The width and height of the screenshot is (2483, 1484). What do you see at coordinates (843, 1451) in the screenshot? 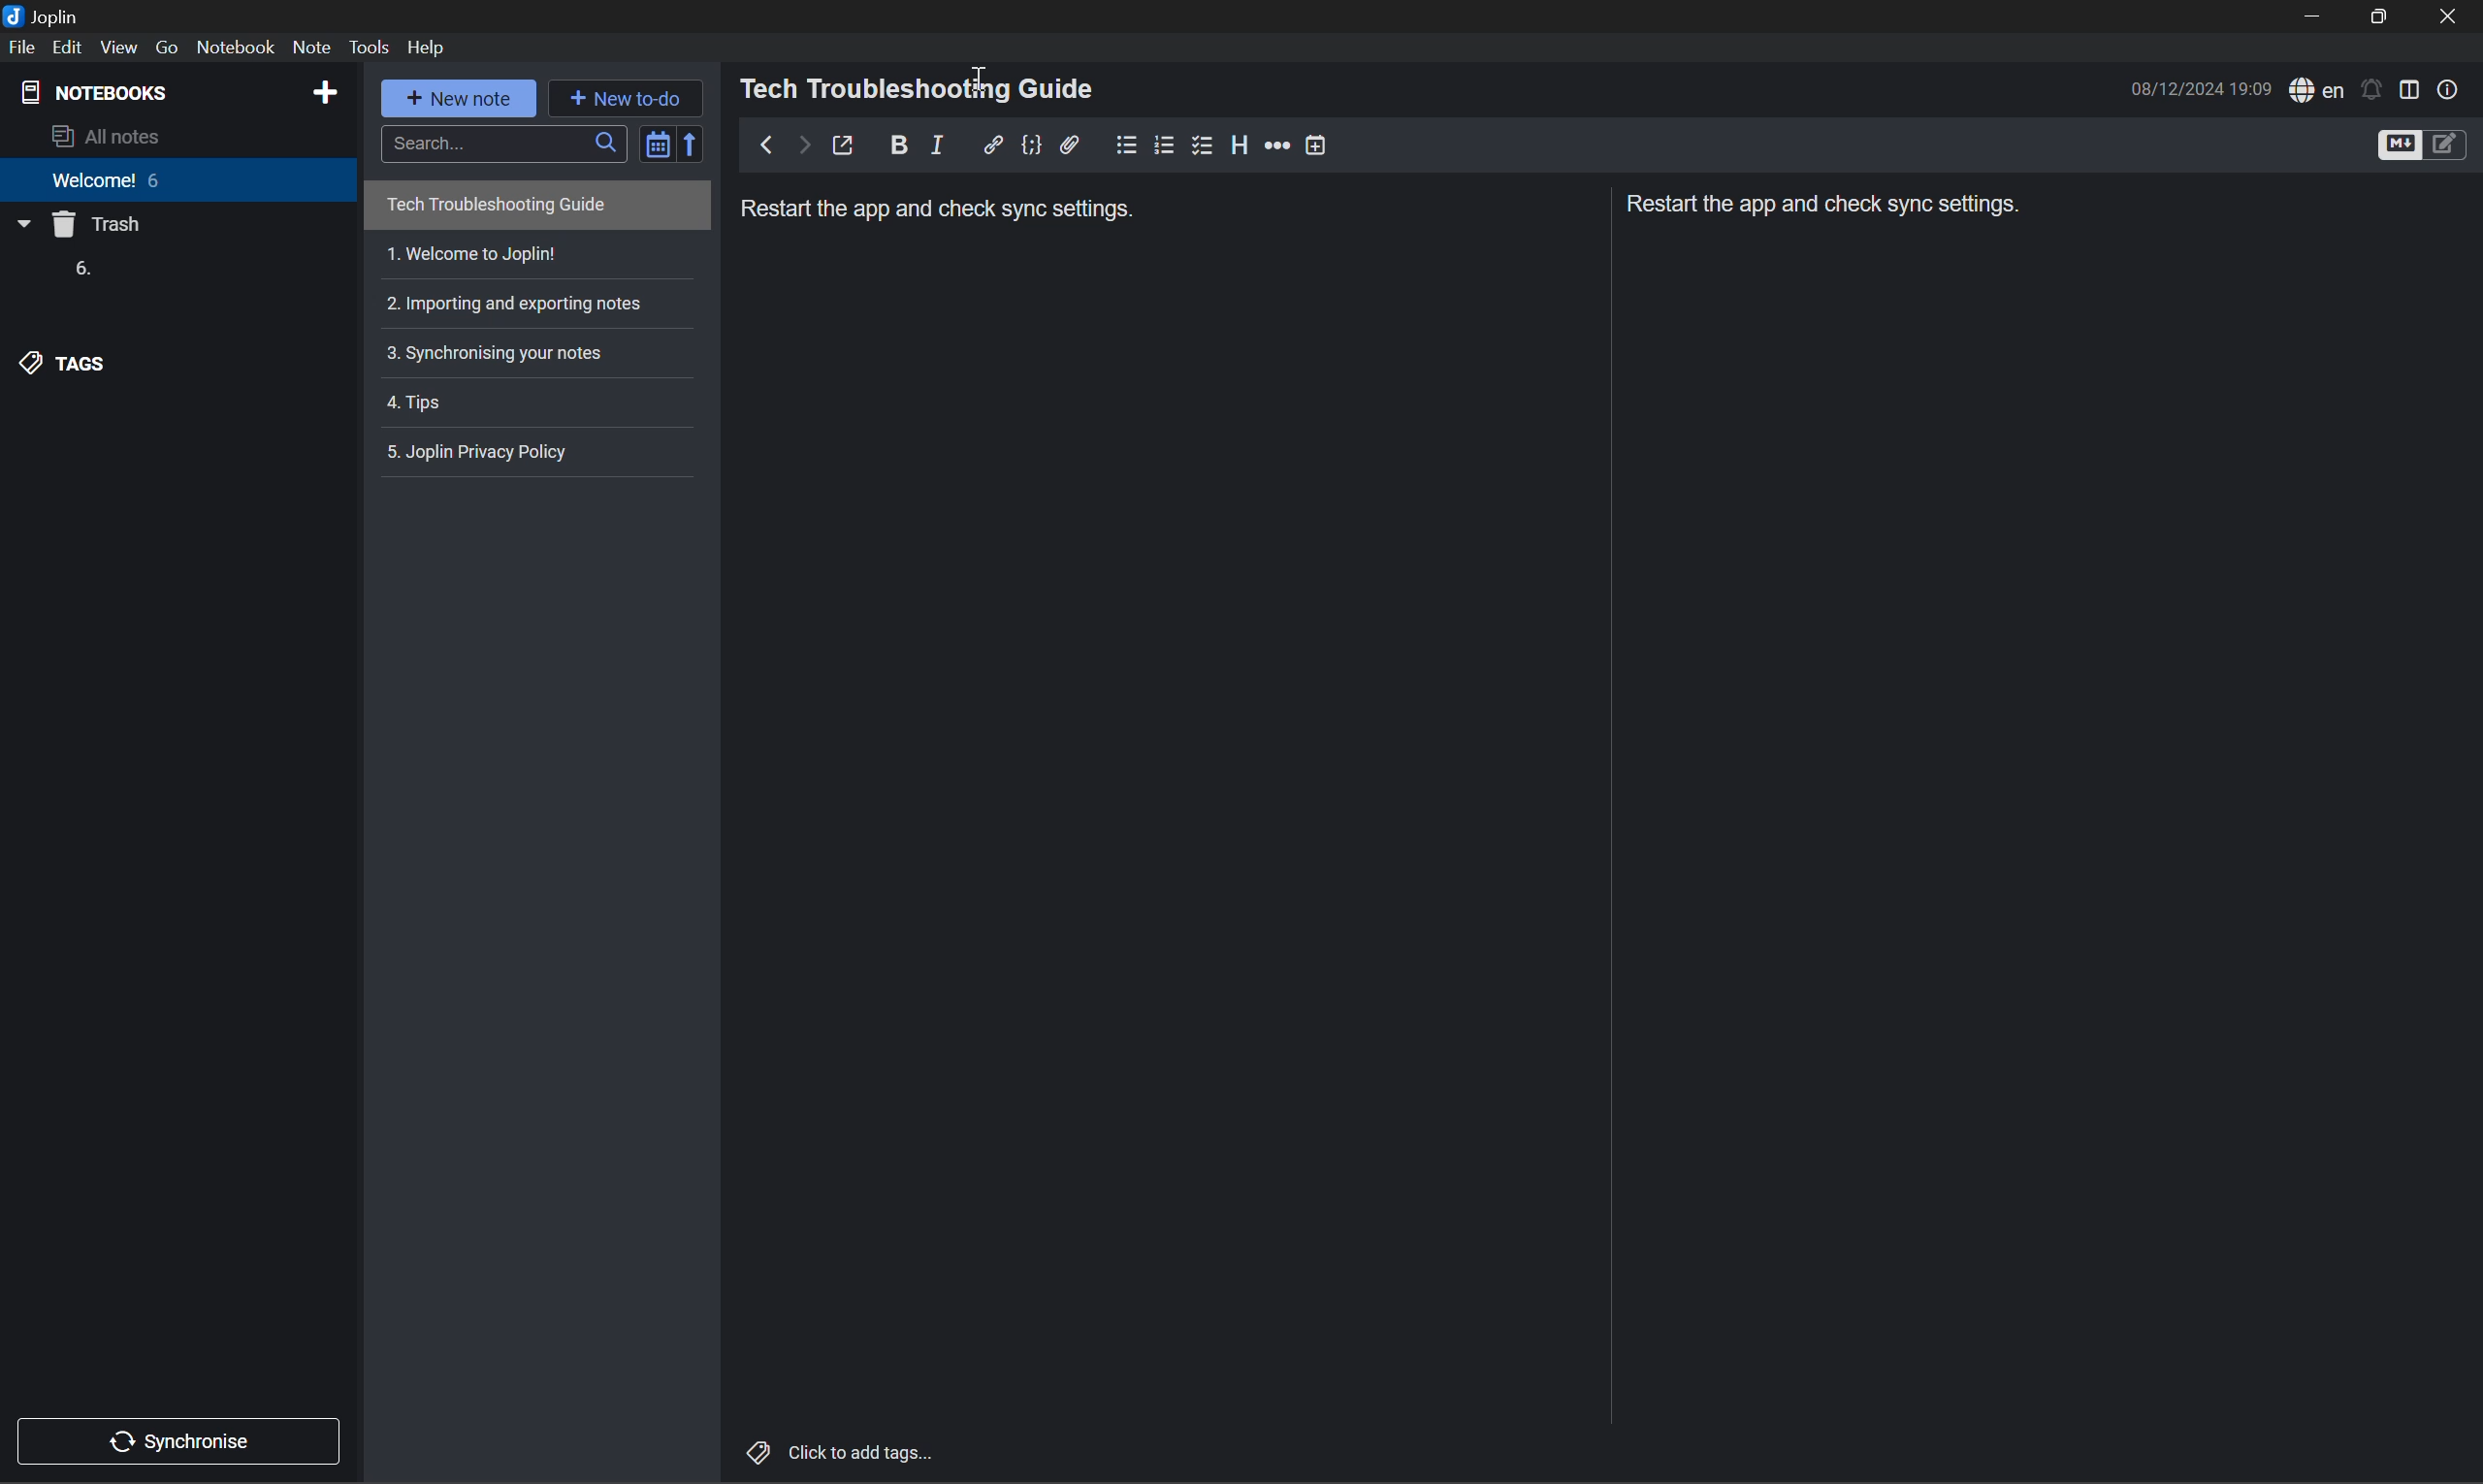
I see `Click to add tags` at bounding box center [843, 1451].